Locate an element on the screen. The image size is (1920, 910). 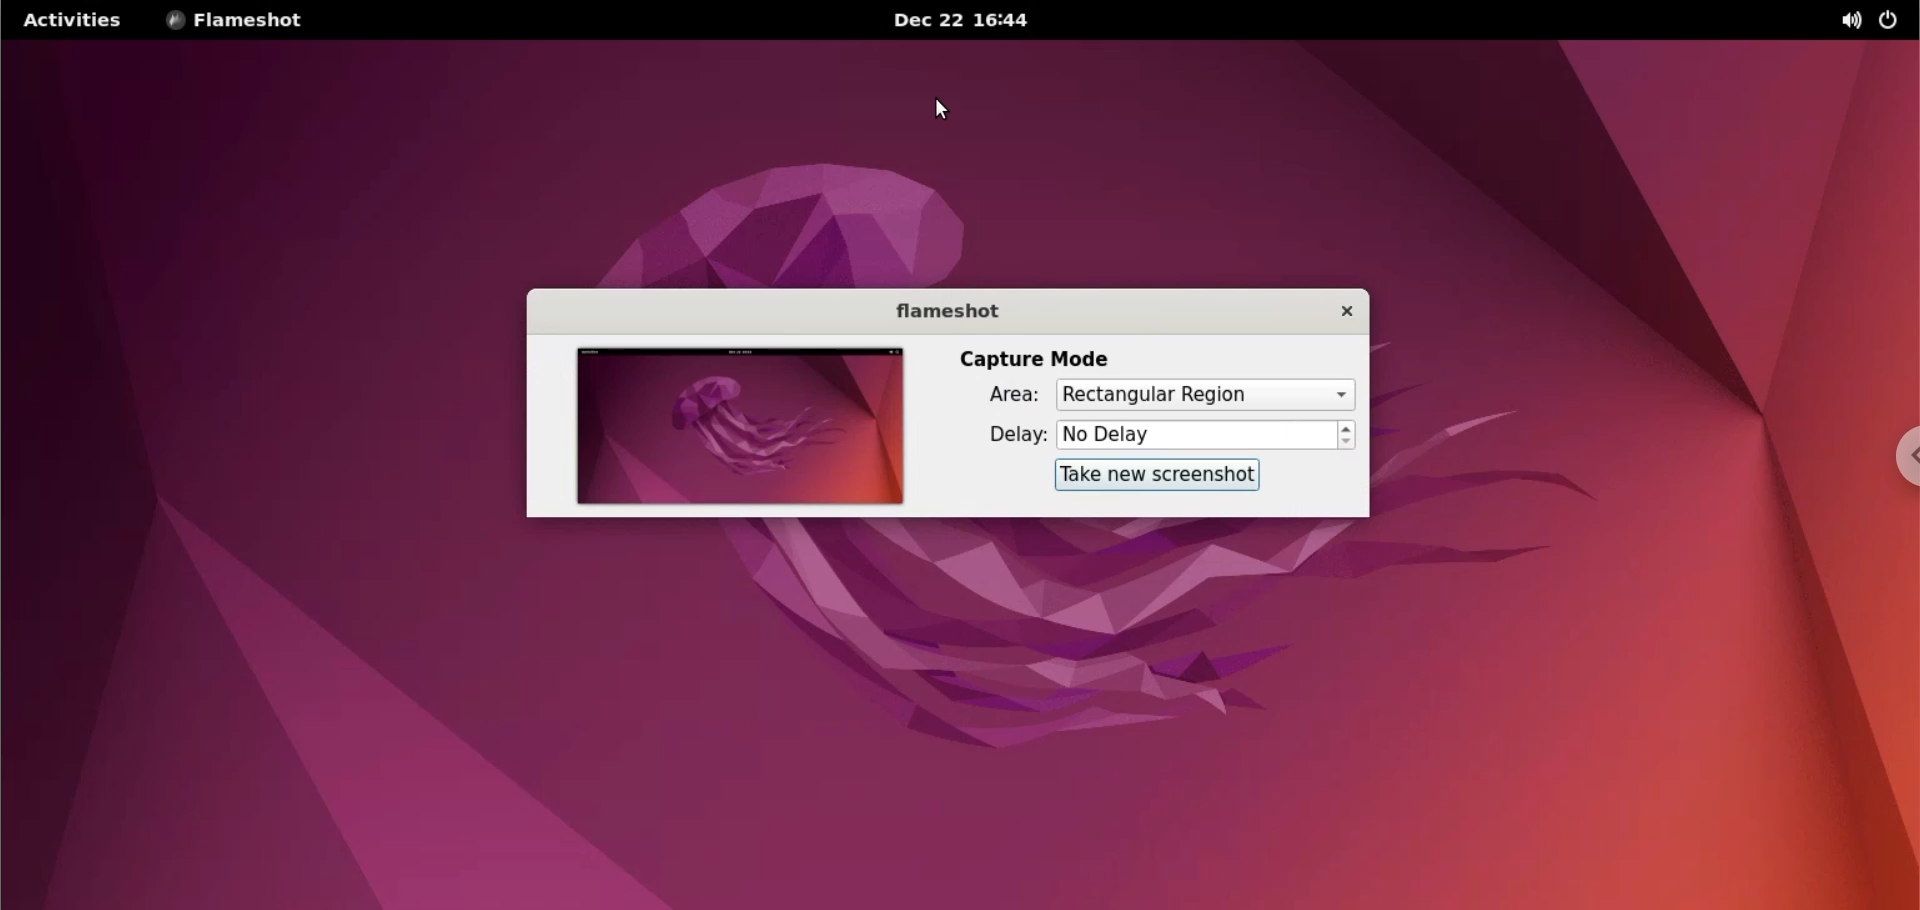
close is located at coordinates (950, 118).